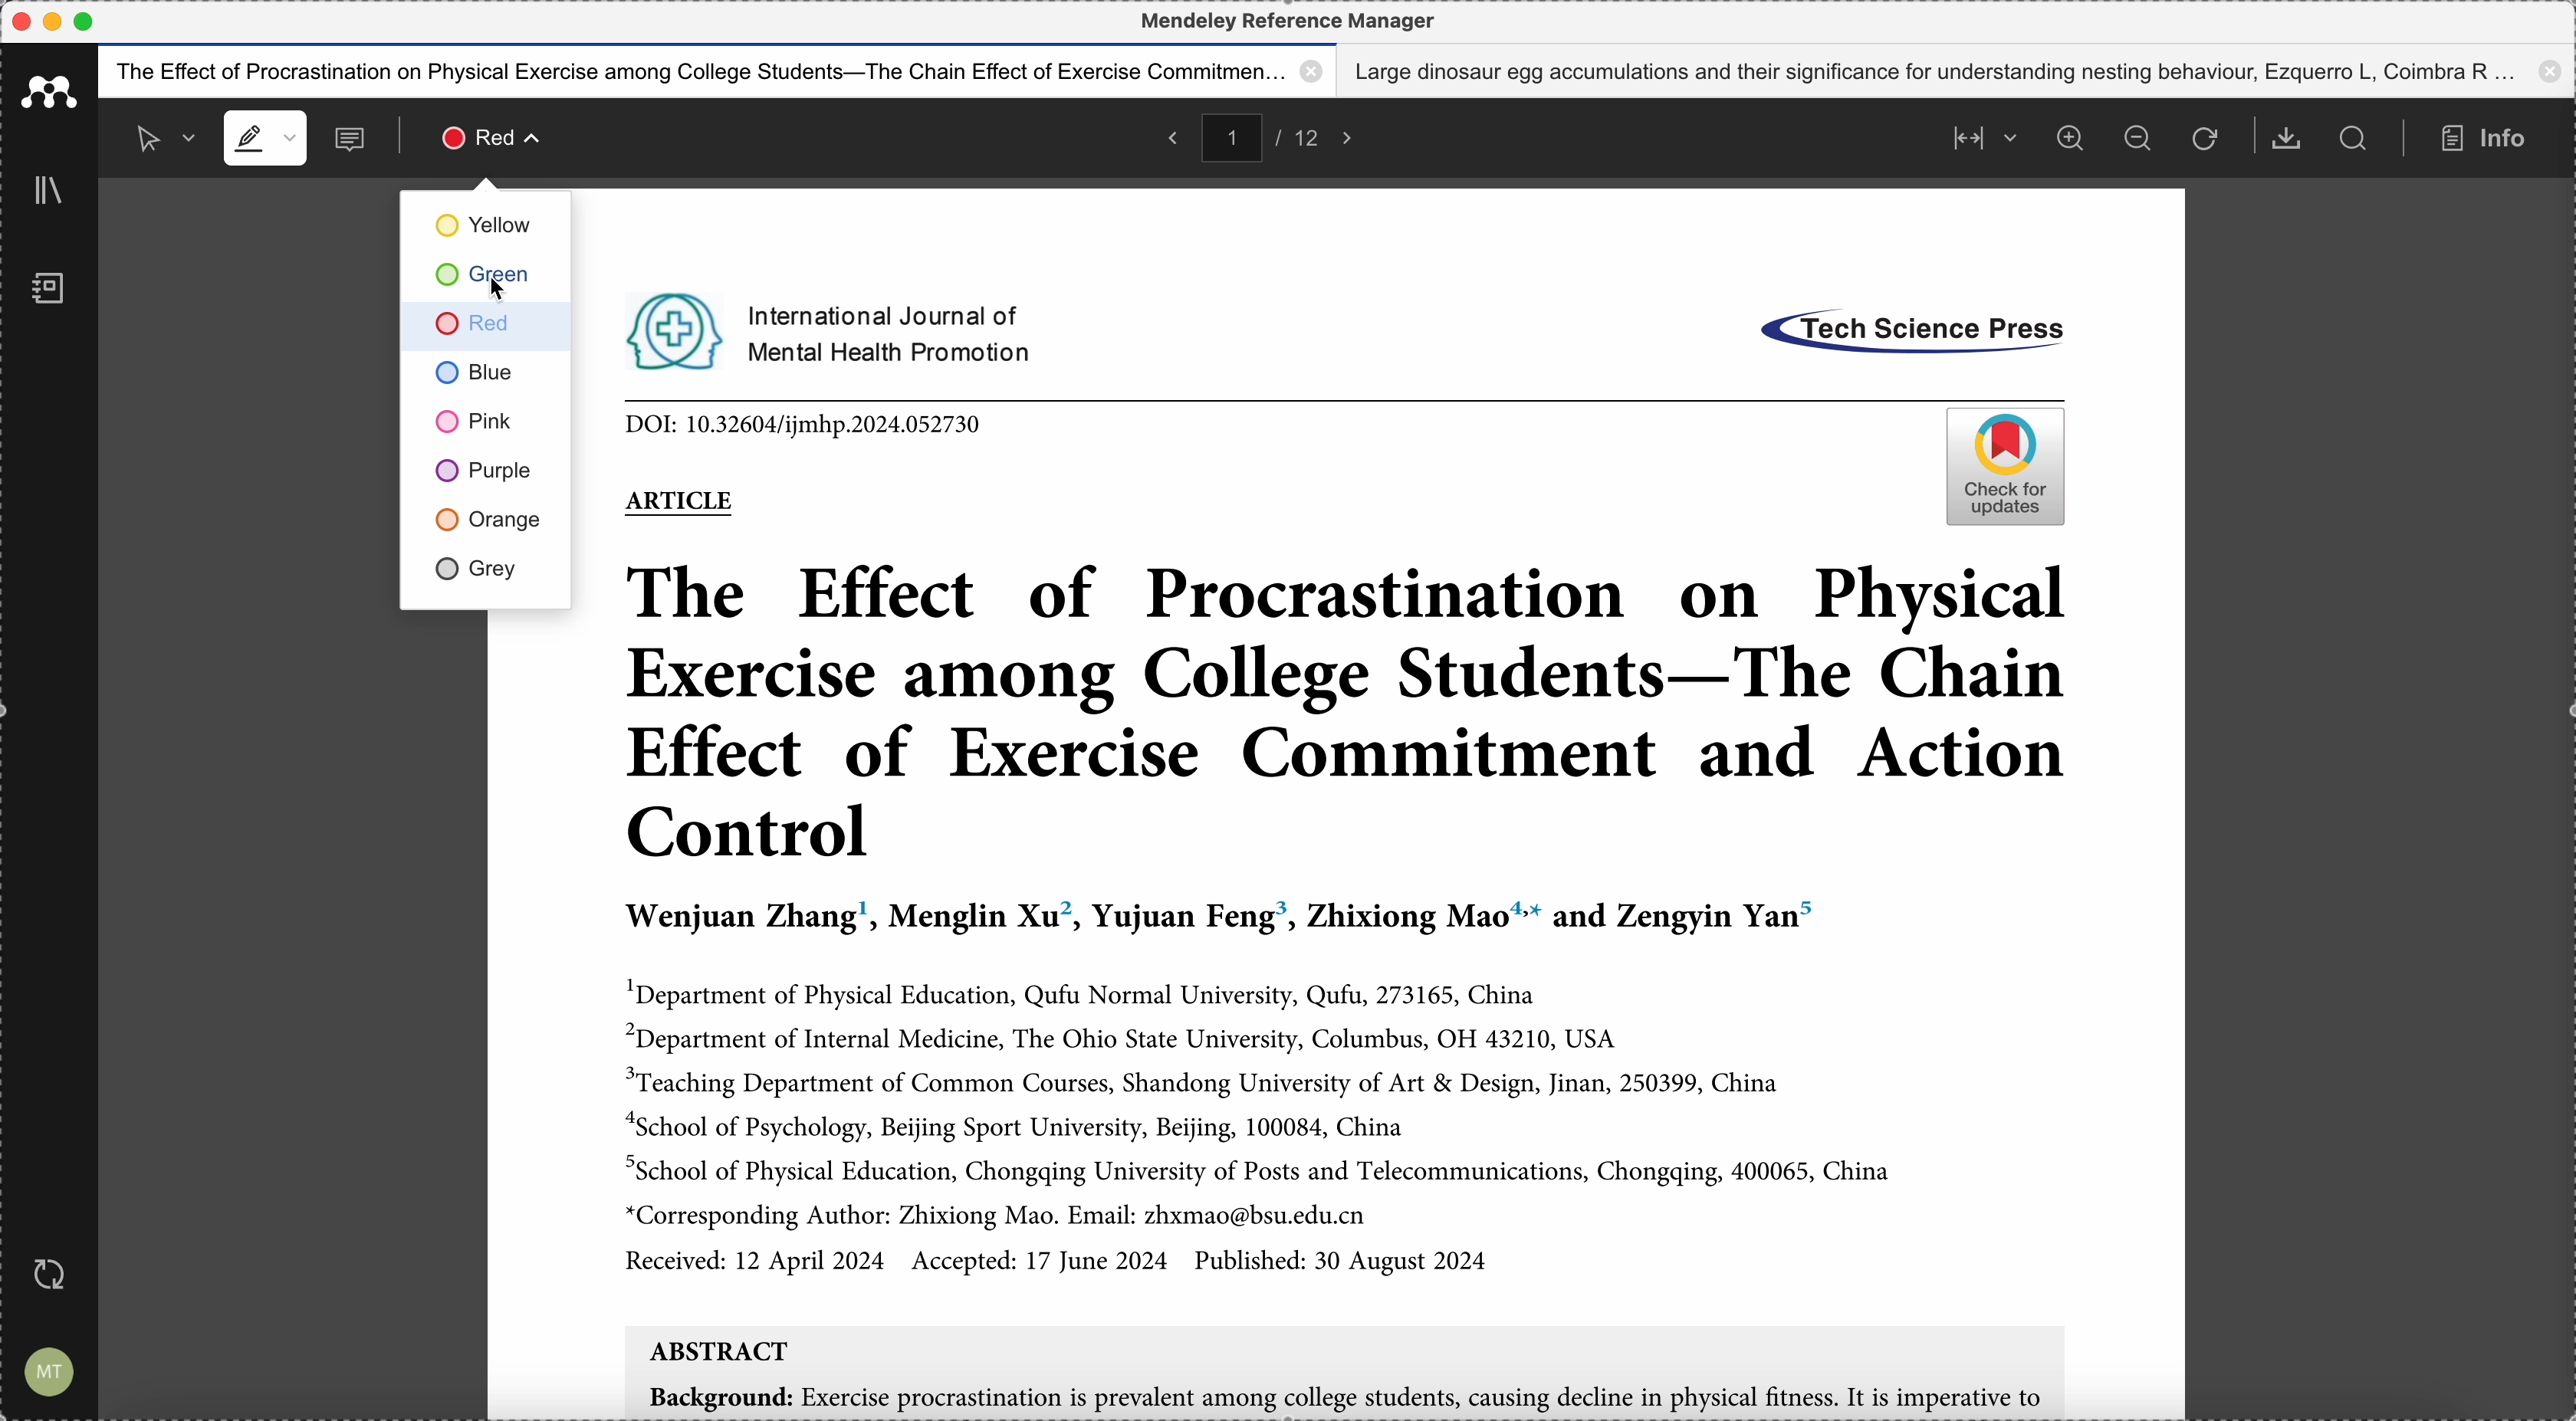 Image resolution: width=2576 pixels, height=1421 pixels. I want to click on library, so click(60, 198).